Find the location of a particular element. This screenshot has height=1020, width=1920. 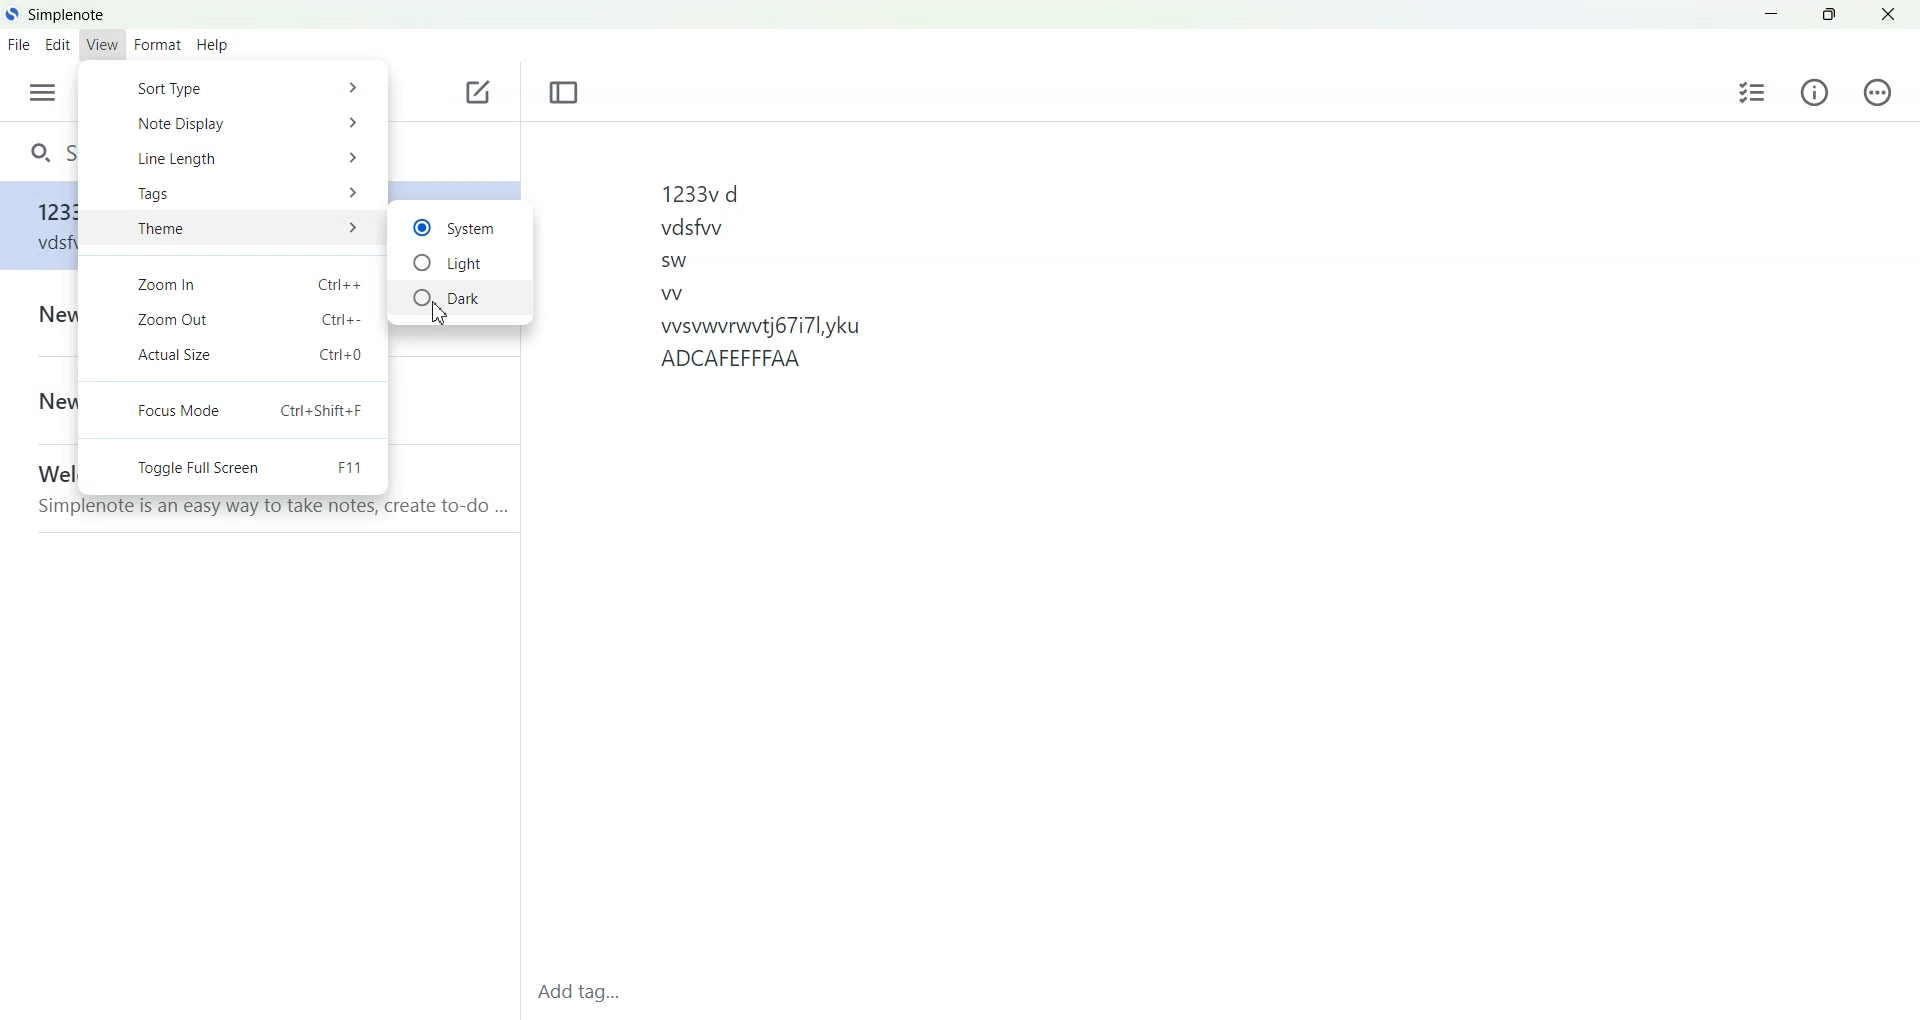

Help is located at coordinates (213, 46).